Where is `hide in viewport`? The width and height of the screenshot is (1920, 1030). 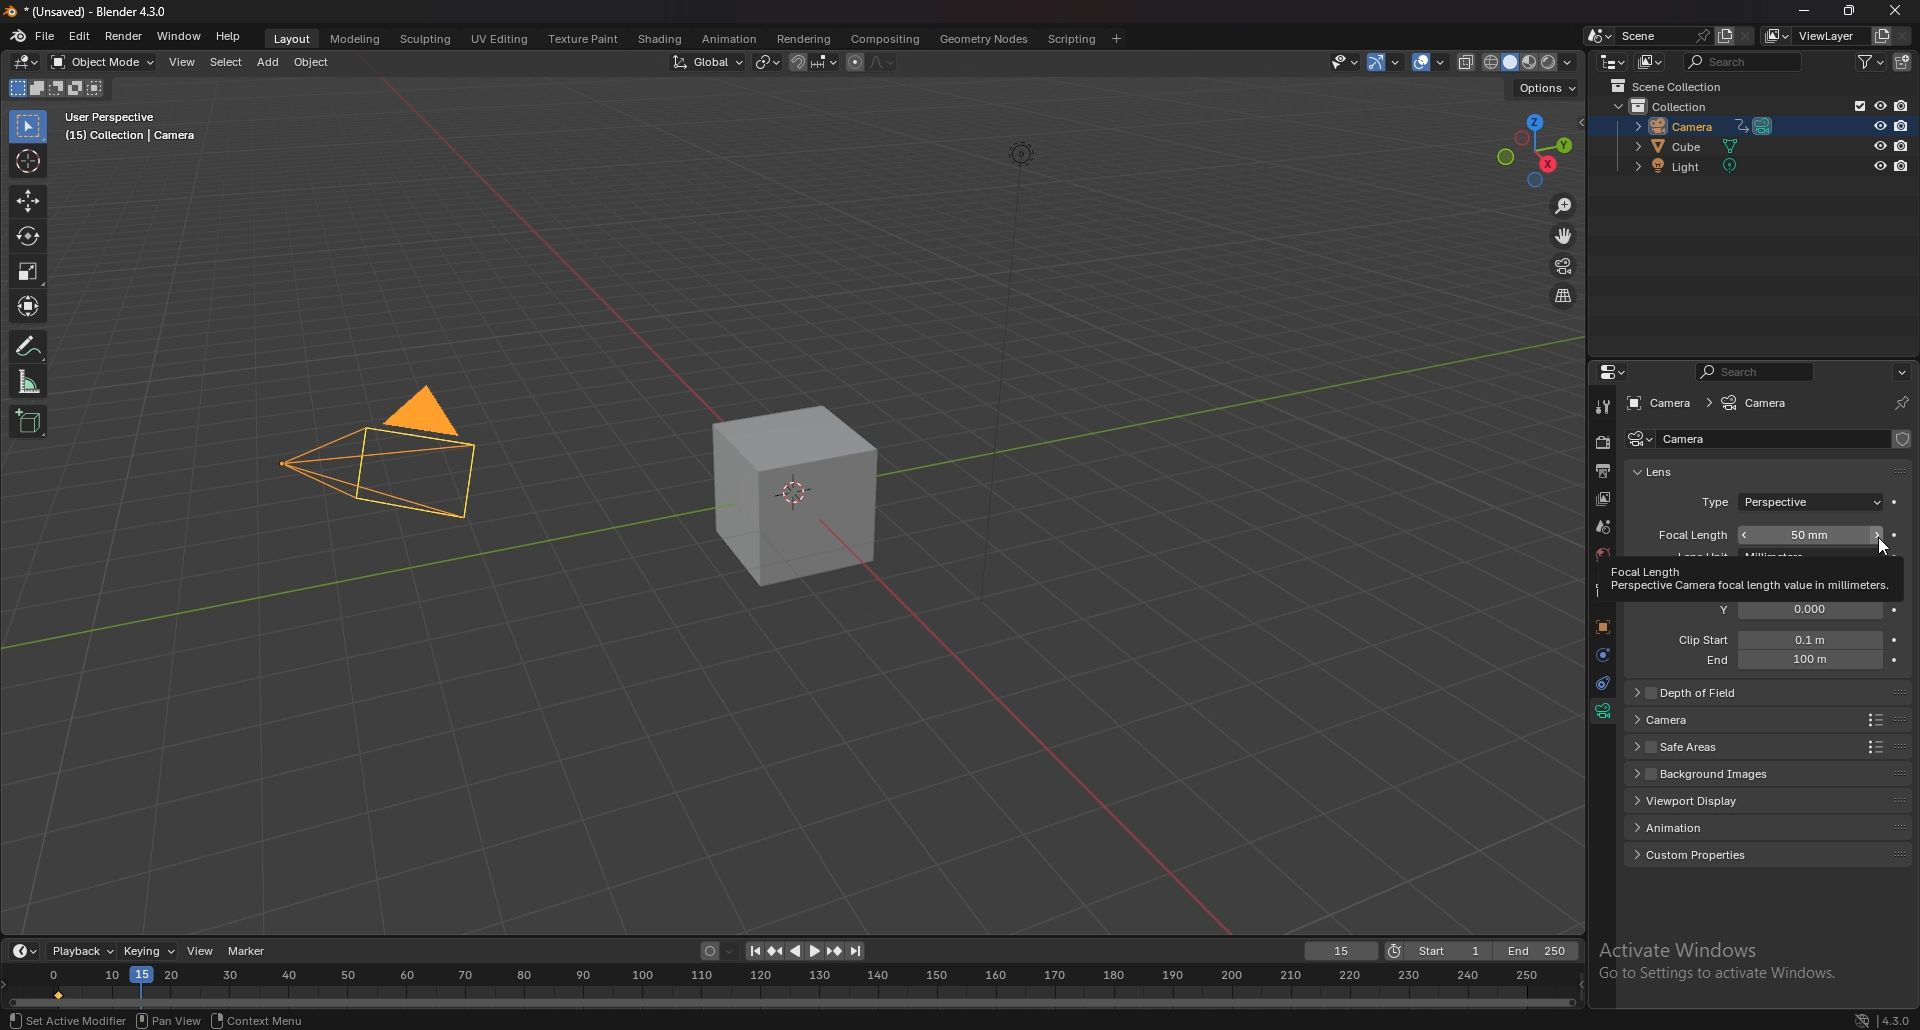
hide in viewport is located at coordinates (1878, 106).